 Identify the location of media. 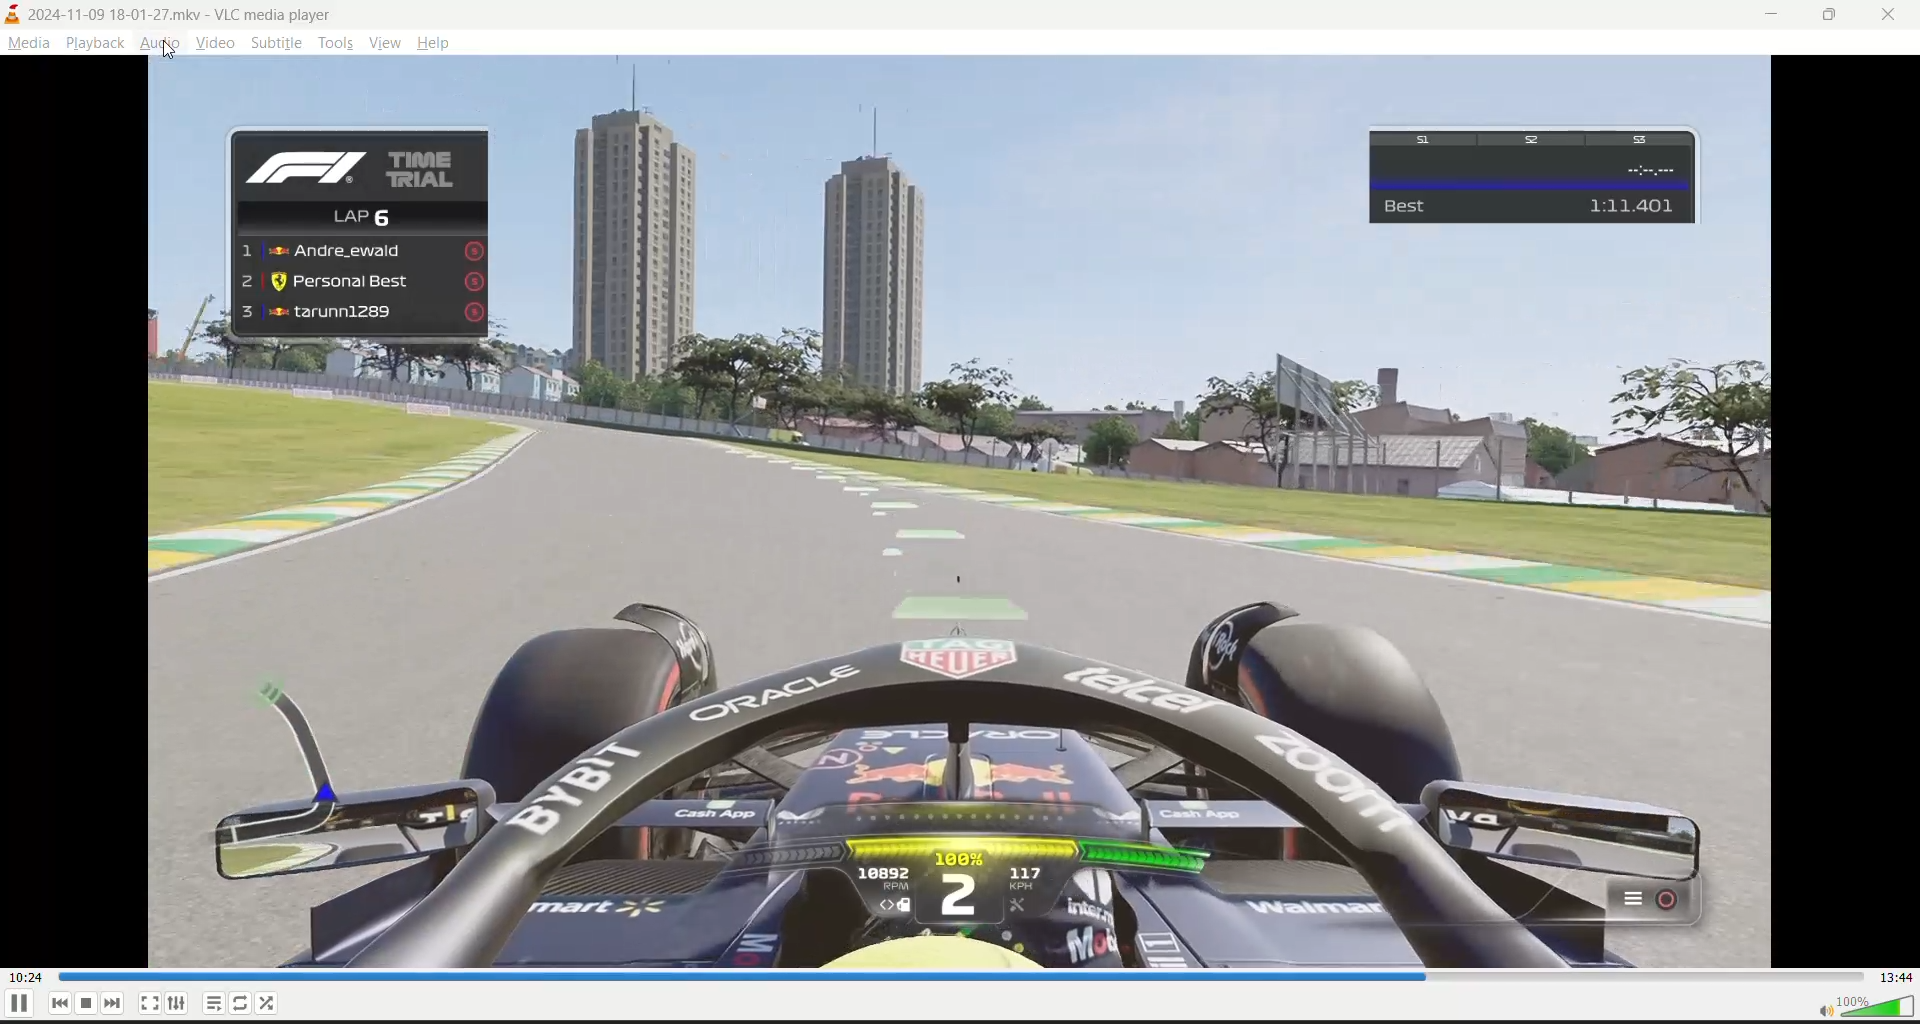
(28, 44).